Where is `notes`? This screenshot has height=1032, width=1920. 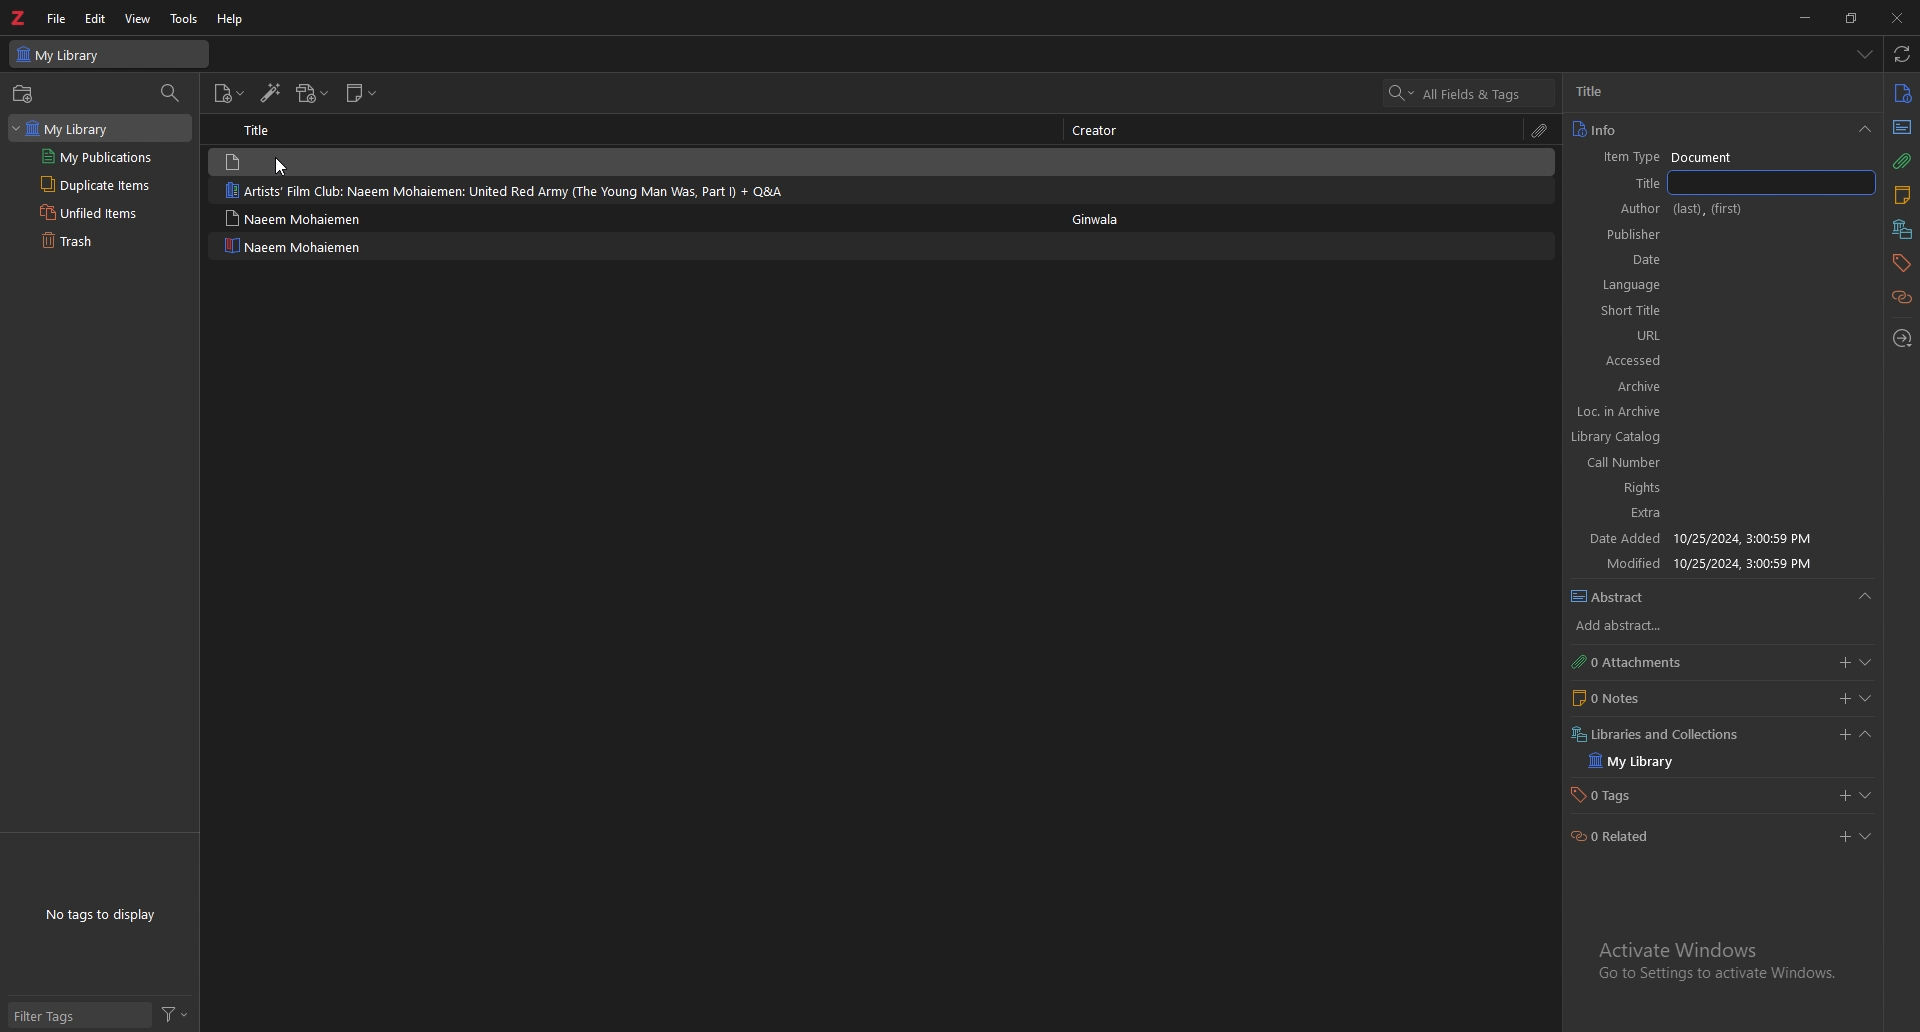 notes is located at coordinates (1902, 196).